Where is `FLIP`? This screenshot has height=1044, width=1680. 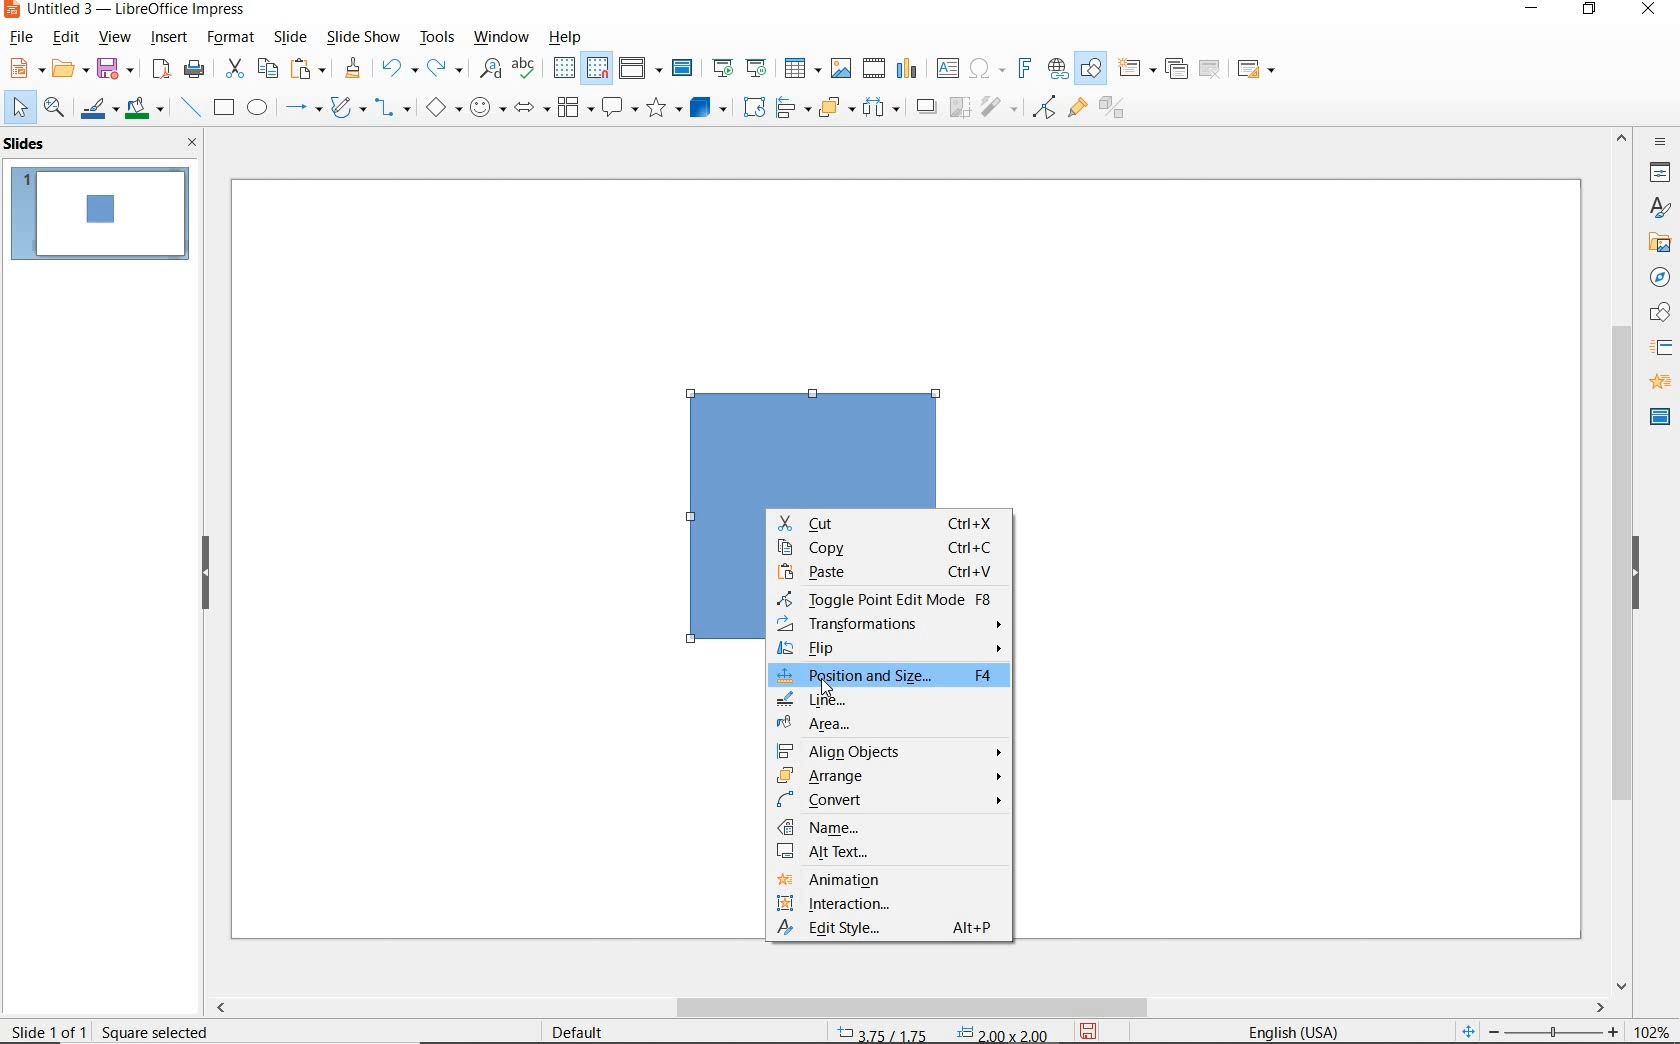
FLIP is located at coordinates (892, 650).